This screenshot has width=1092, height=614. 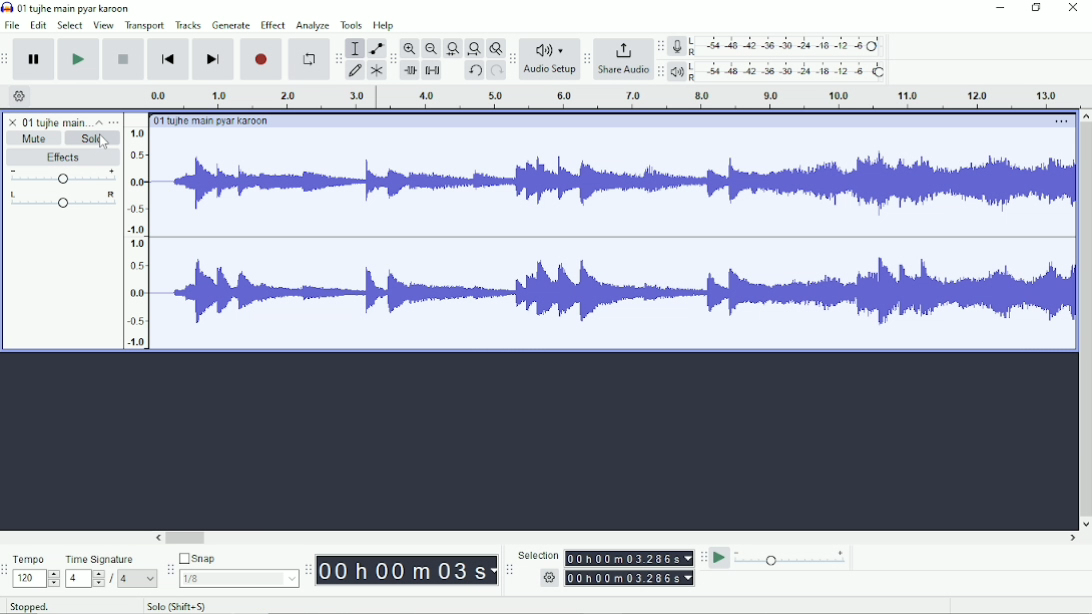 What do you see at coordinates (549, 578) in the screenshot?
I see `` at bounding box center [549, 578].